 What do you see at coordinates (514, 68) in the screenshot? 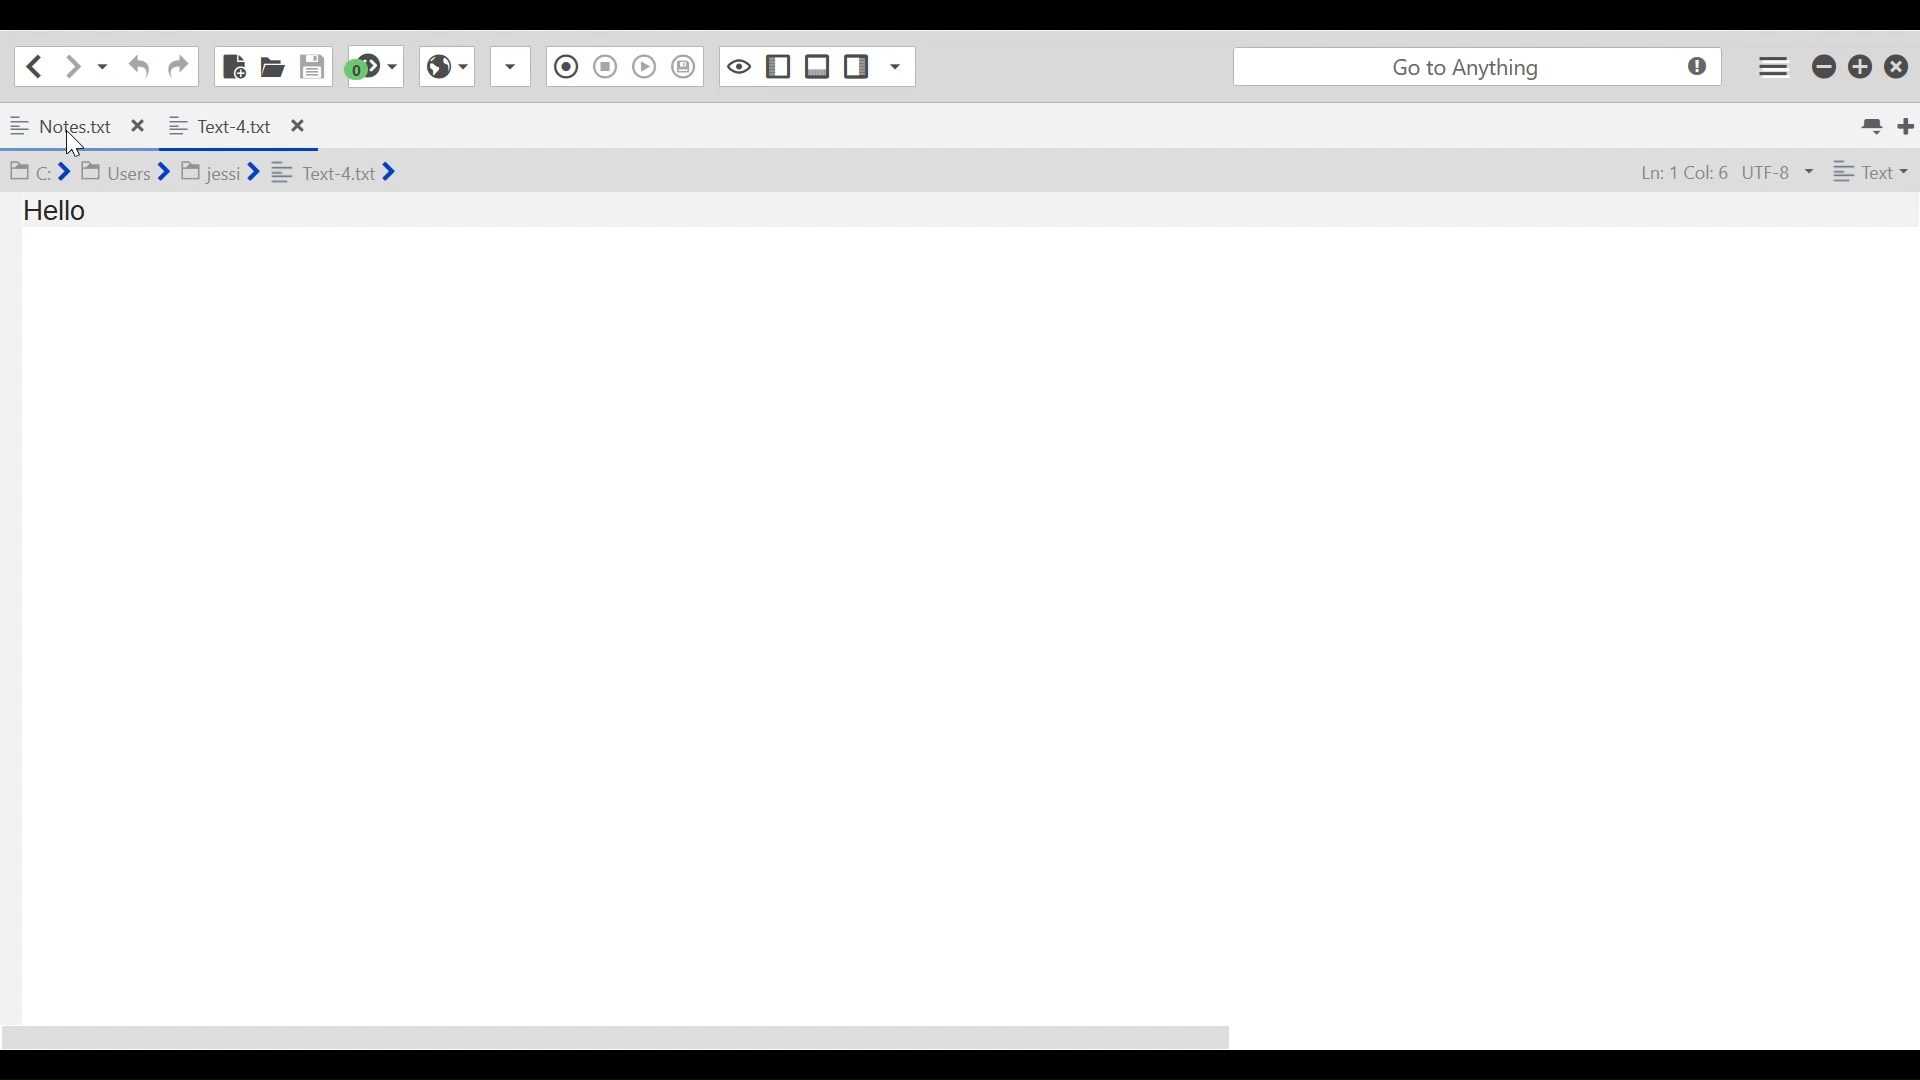
I see `share current file` at bounding box center [514, 68].